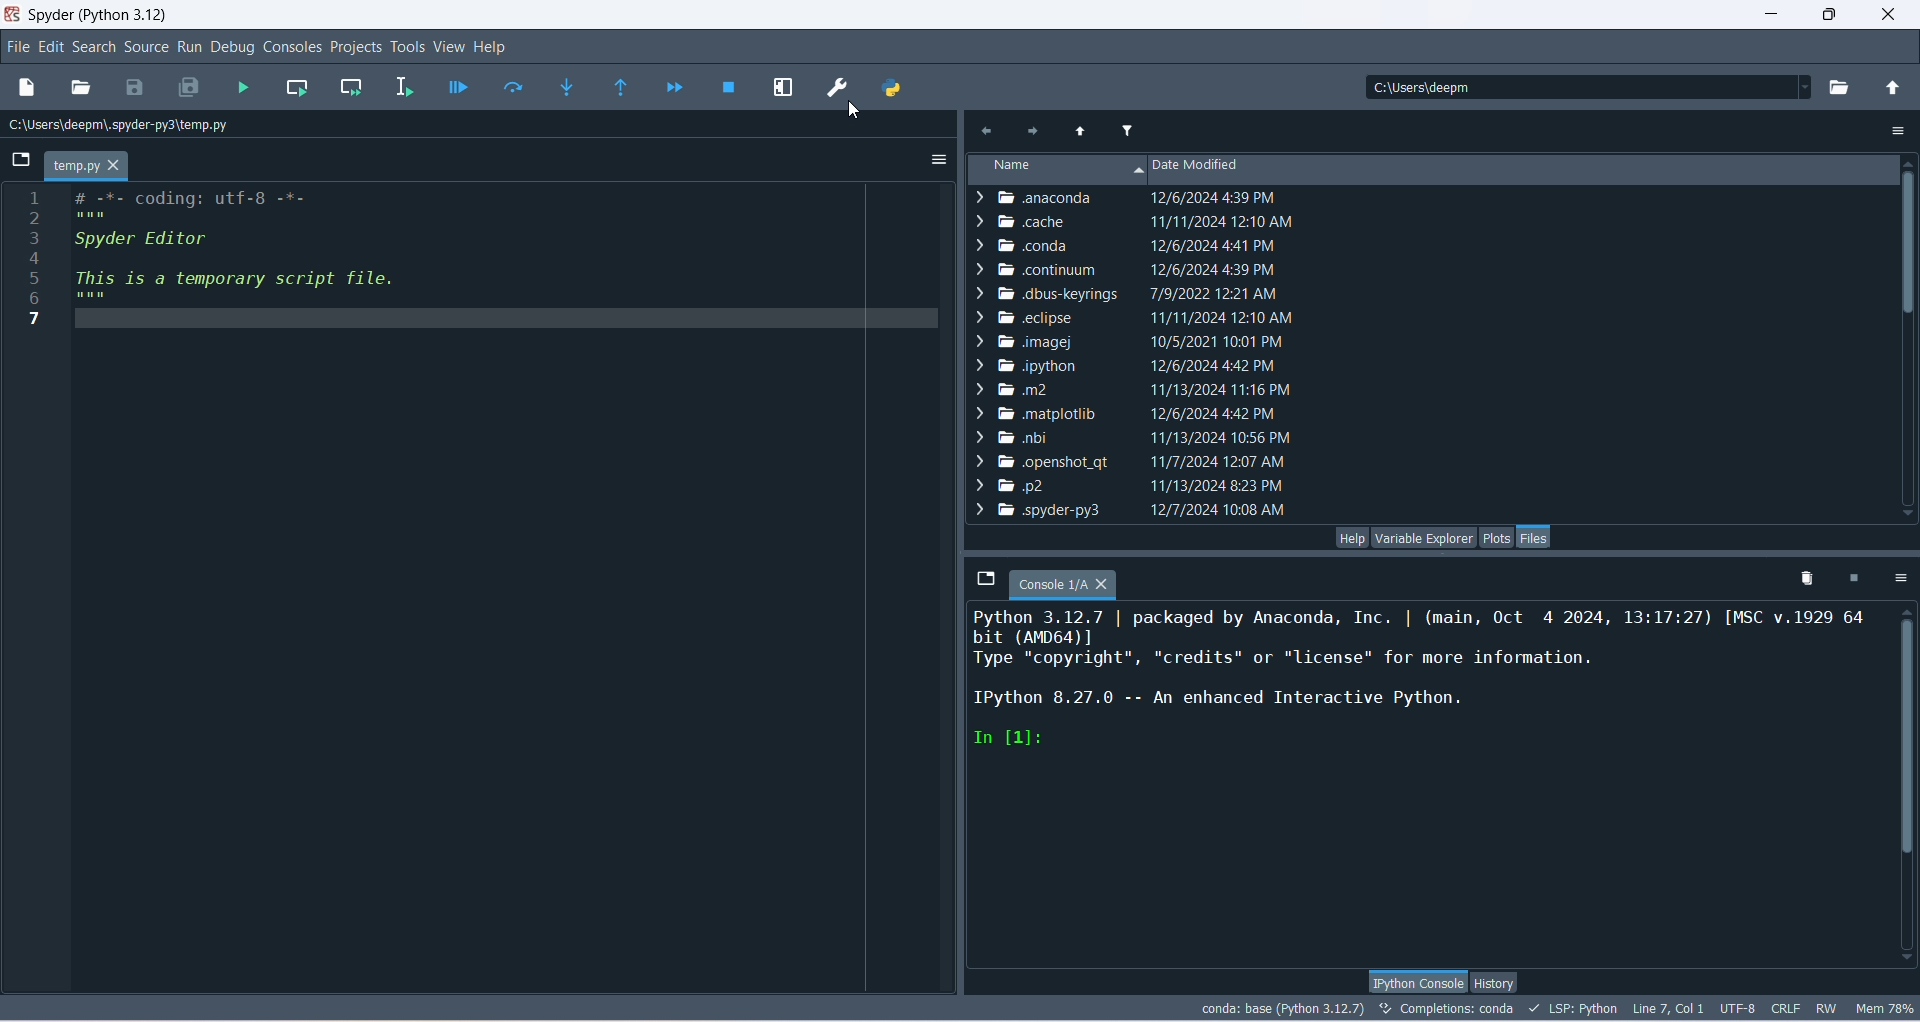  I want to click on maximize current pane, so click(785, 88).